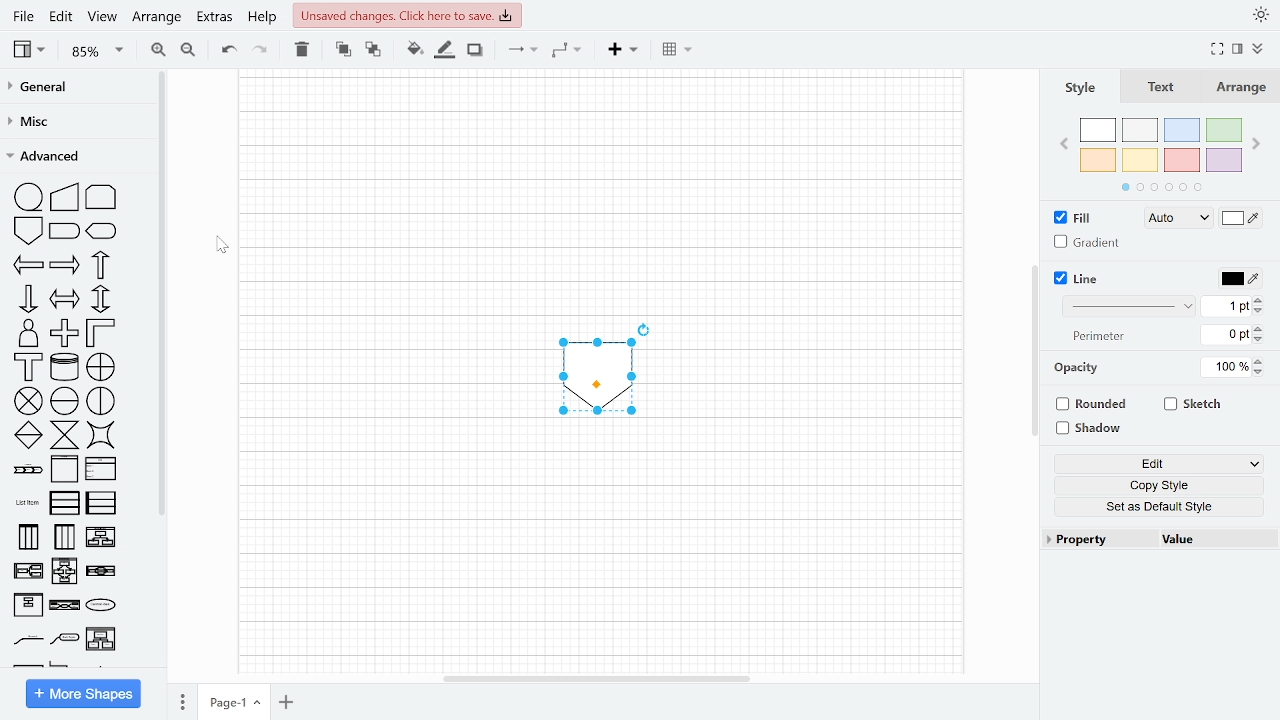 Image resolution: width=1280 pixels, height=720 pixels. What do you see at coordinates (1162, 465) in the screenshot?
I see `Edit` at bounding box center [1162, 465].